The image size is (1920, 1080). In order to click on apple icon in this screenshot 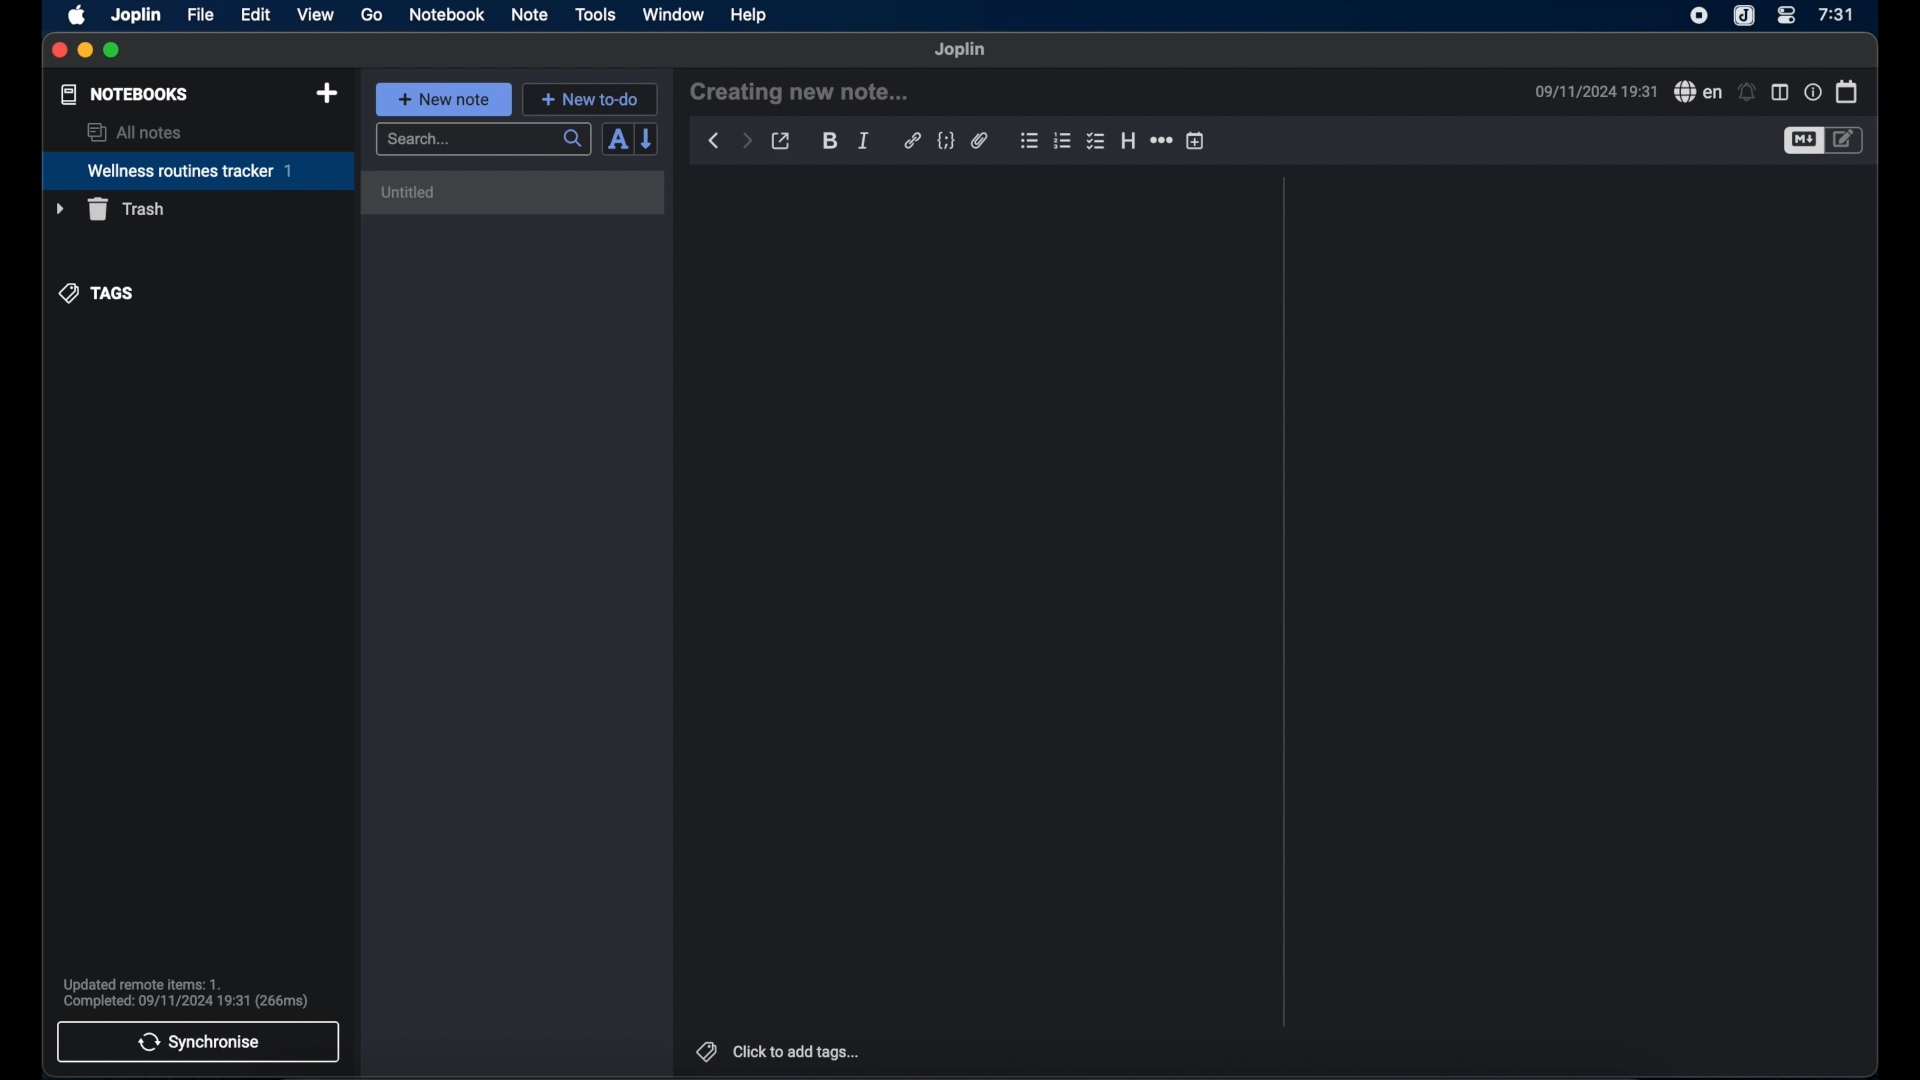, I will do `click(78, 16)`.